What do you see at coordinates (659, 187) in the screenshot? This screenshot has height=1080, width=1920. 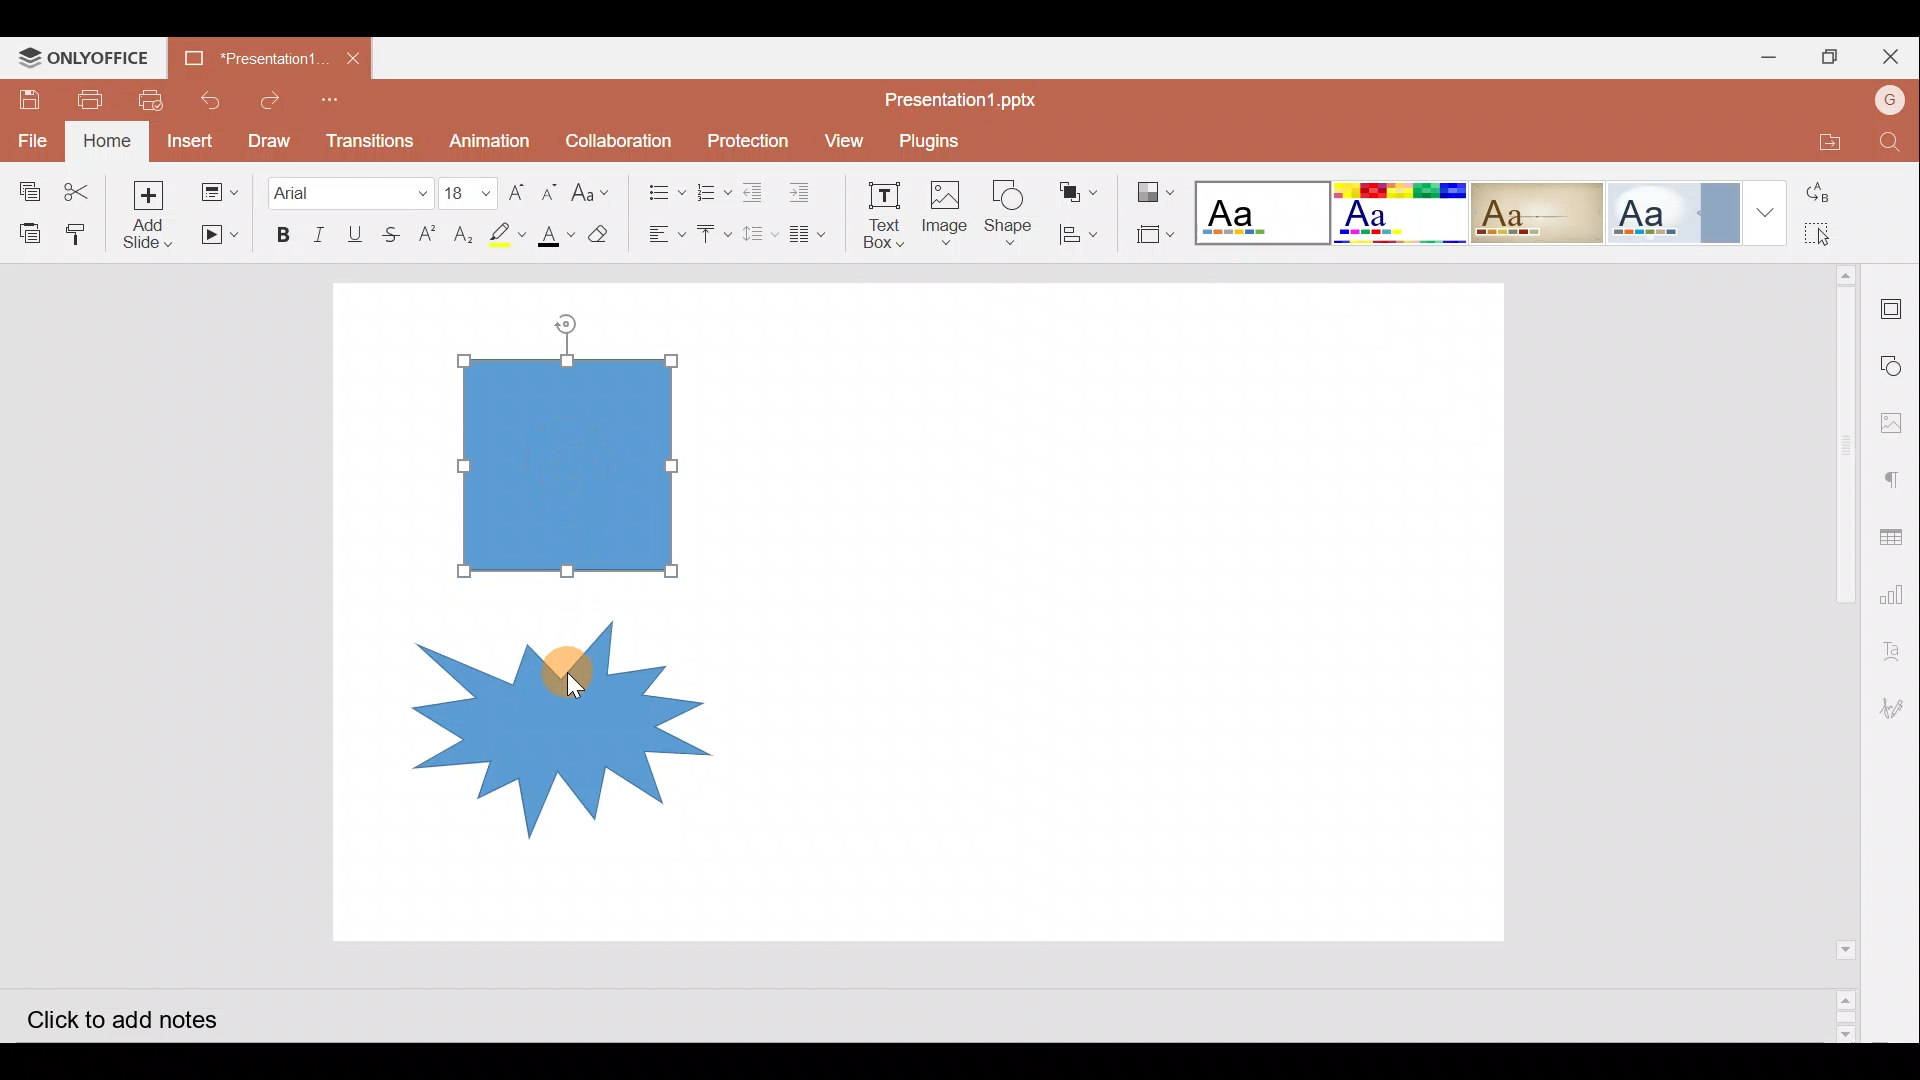 I see `Bullets` at bounding box center [659, 187].